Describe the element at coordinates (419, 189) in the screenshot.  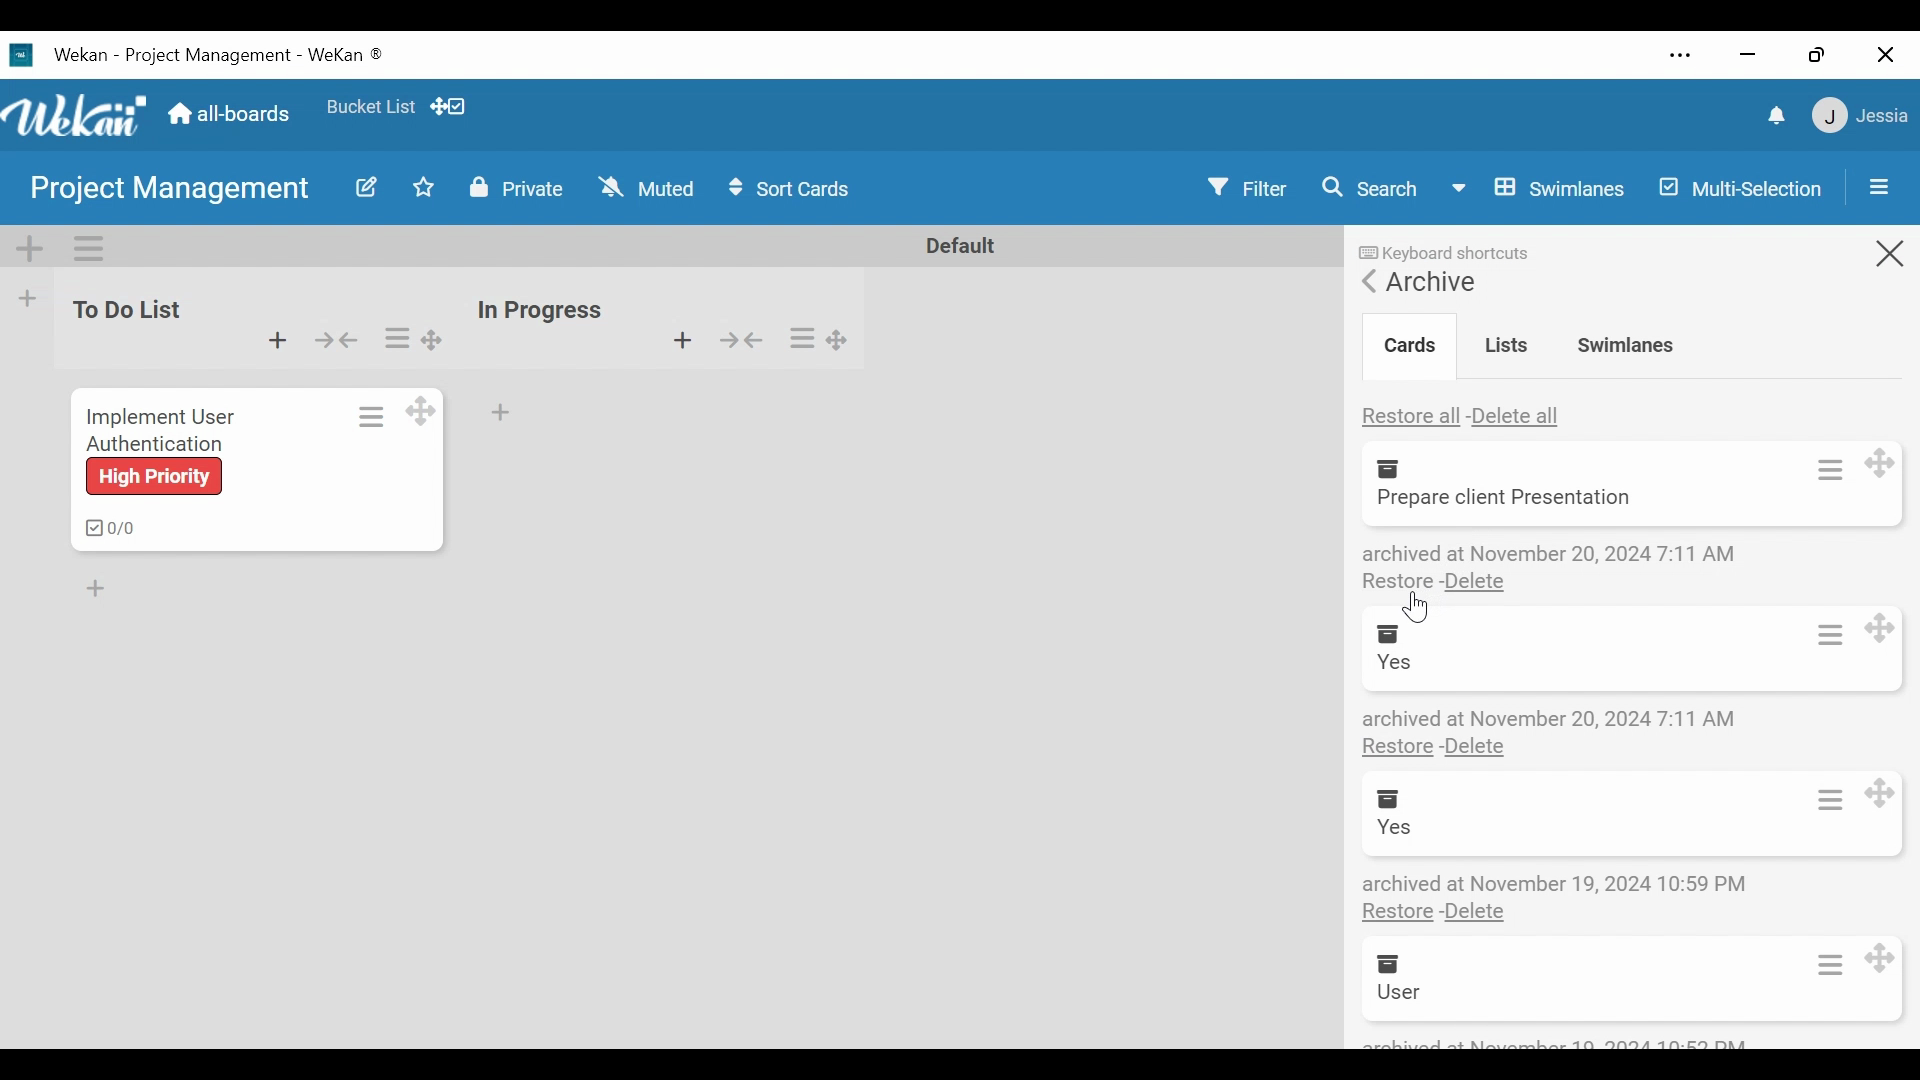
I see `Toggle Favorite` at that location.